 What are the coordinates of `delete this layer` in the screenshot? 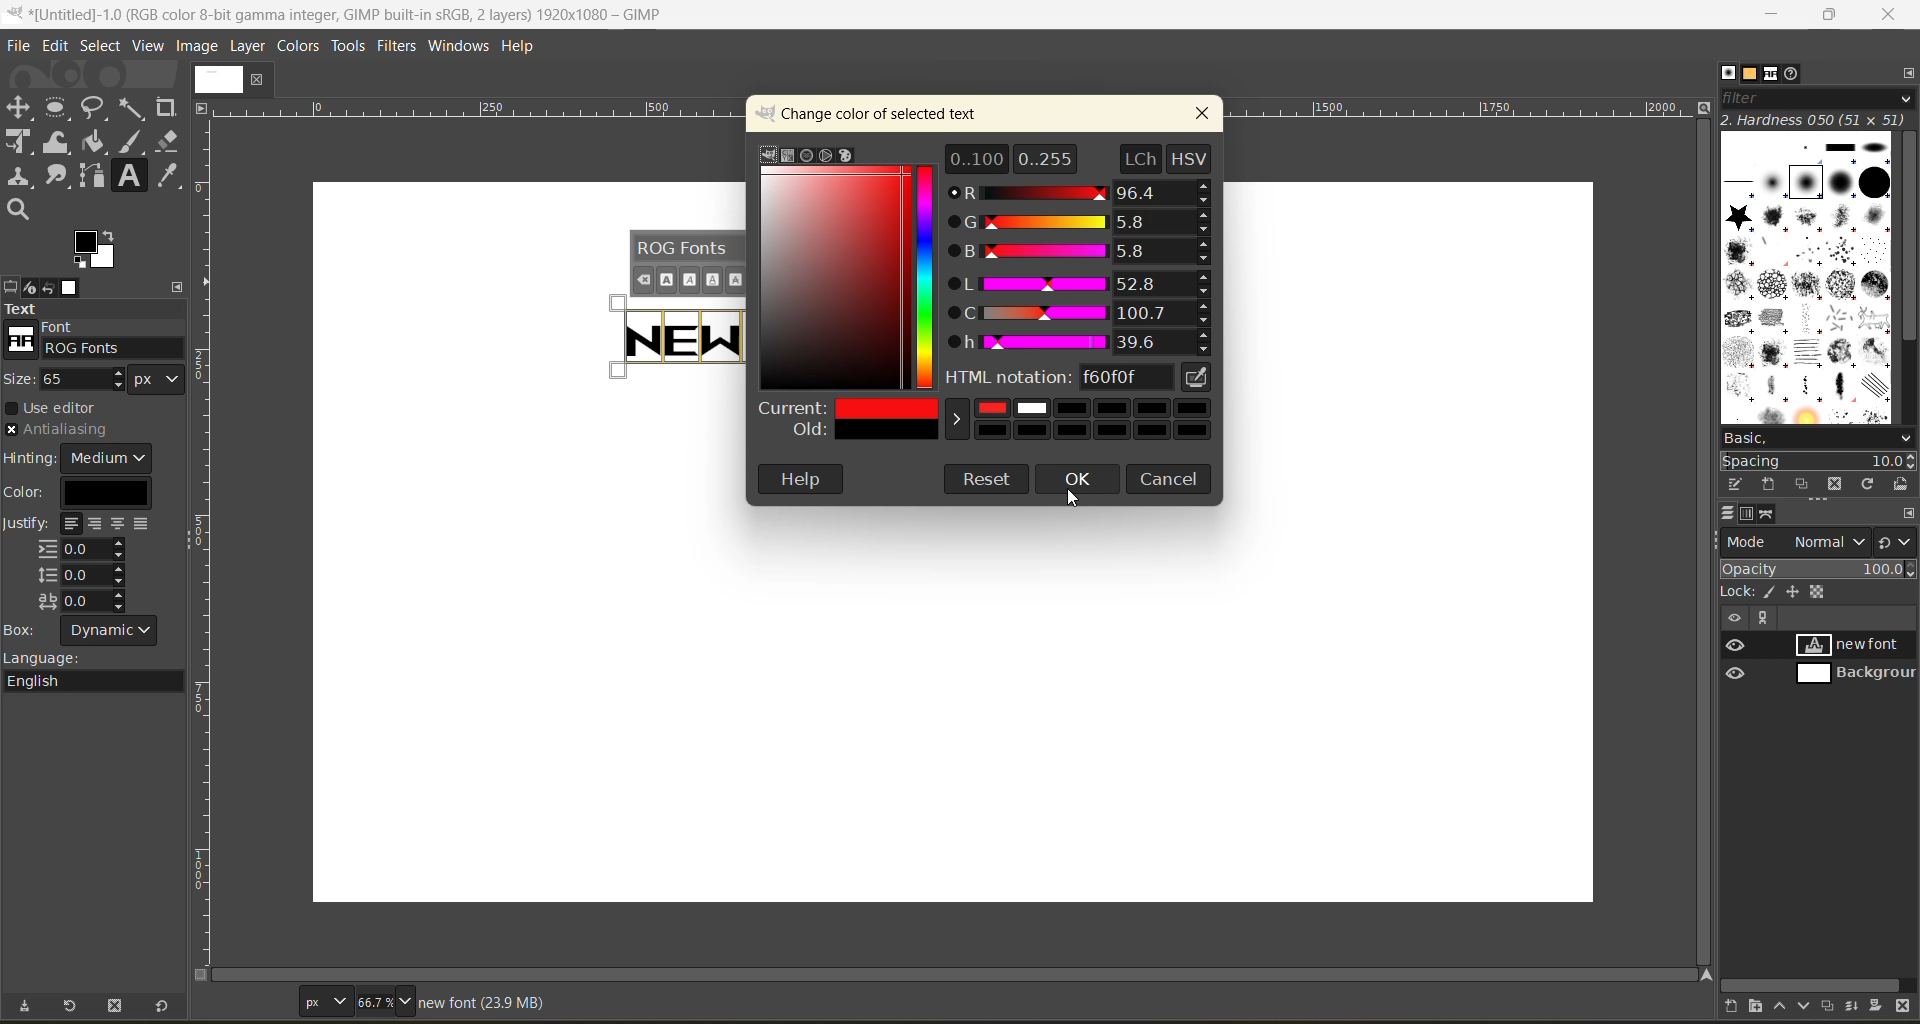 It's located at (1903, 1007).